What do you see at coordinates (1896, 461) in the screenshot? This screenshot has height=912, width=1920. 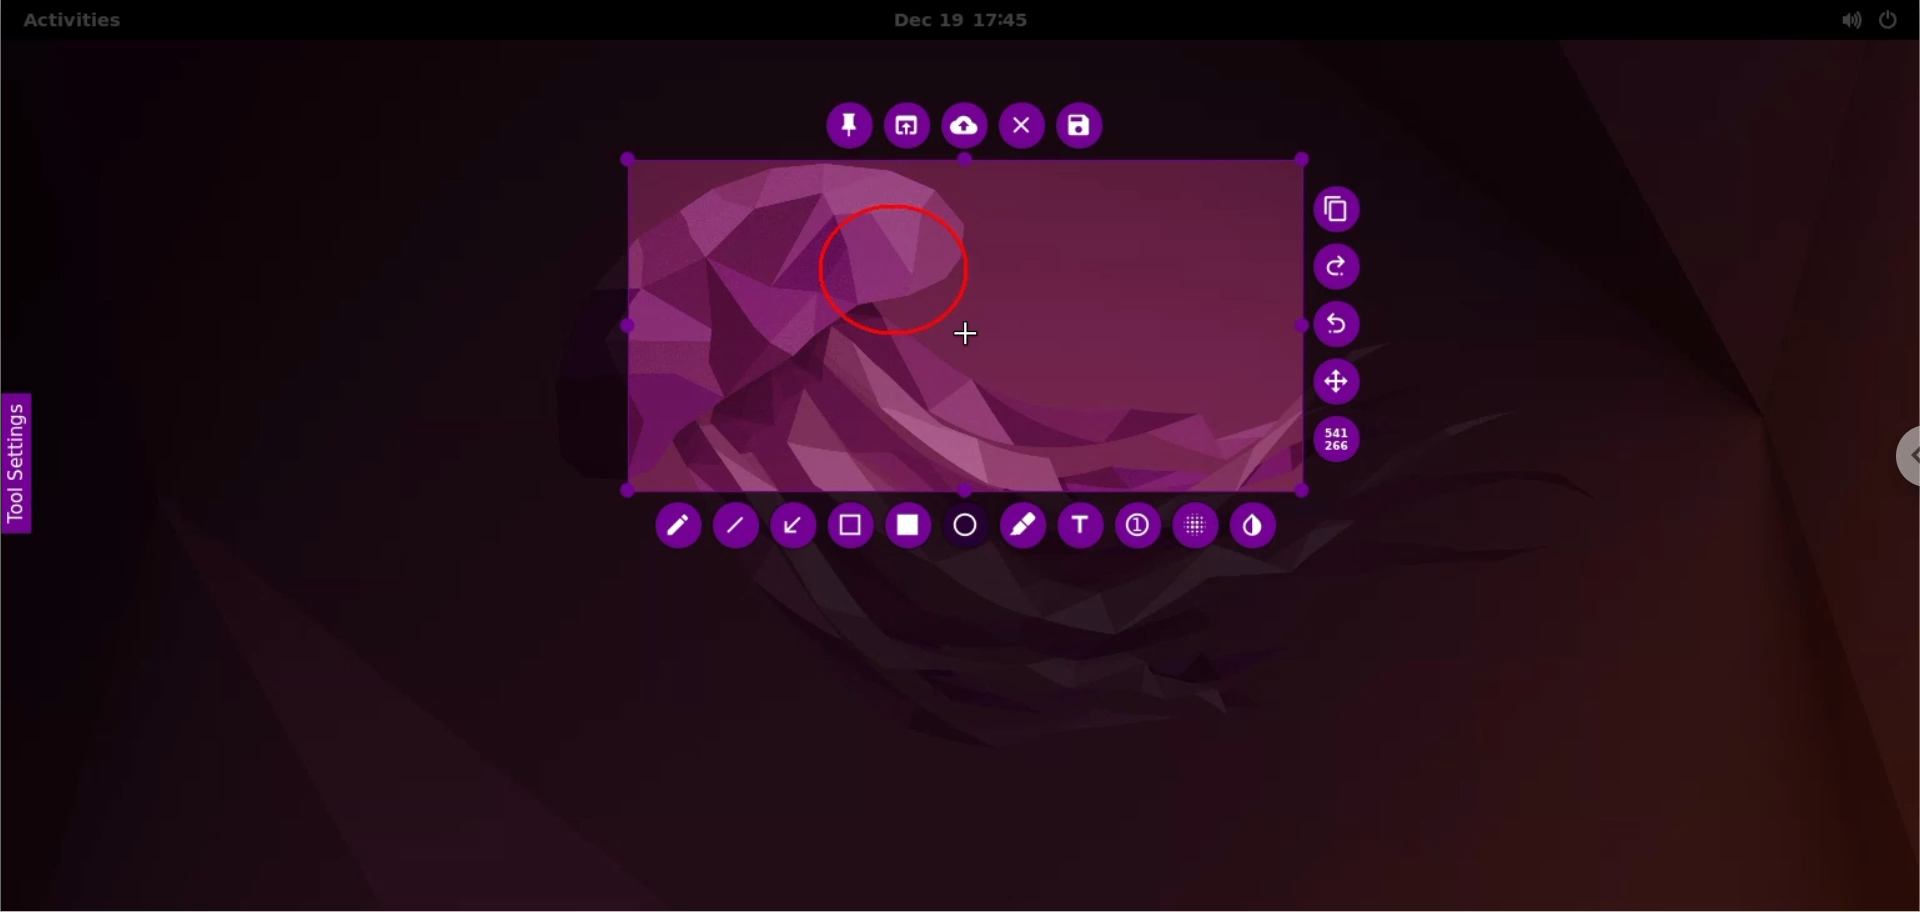 I see `chrome options` at bounding box center [1896, 461].